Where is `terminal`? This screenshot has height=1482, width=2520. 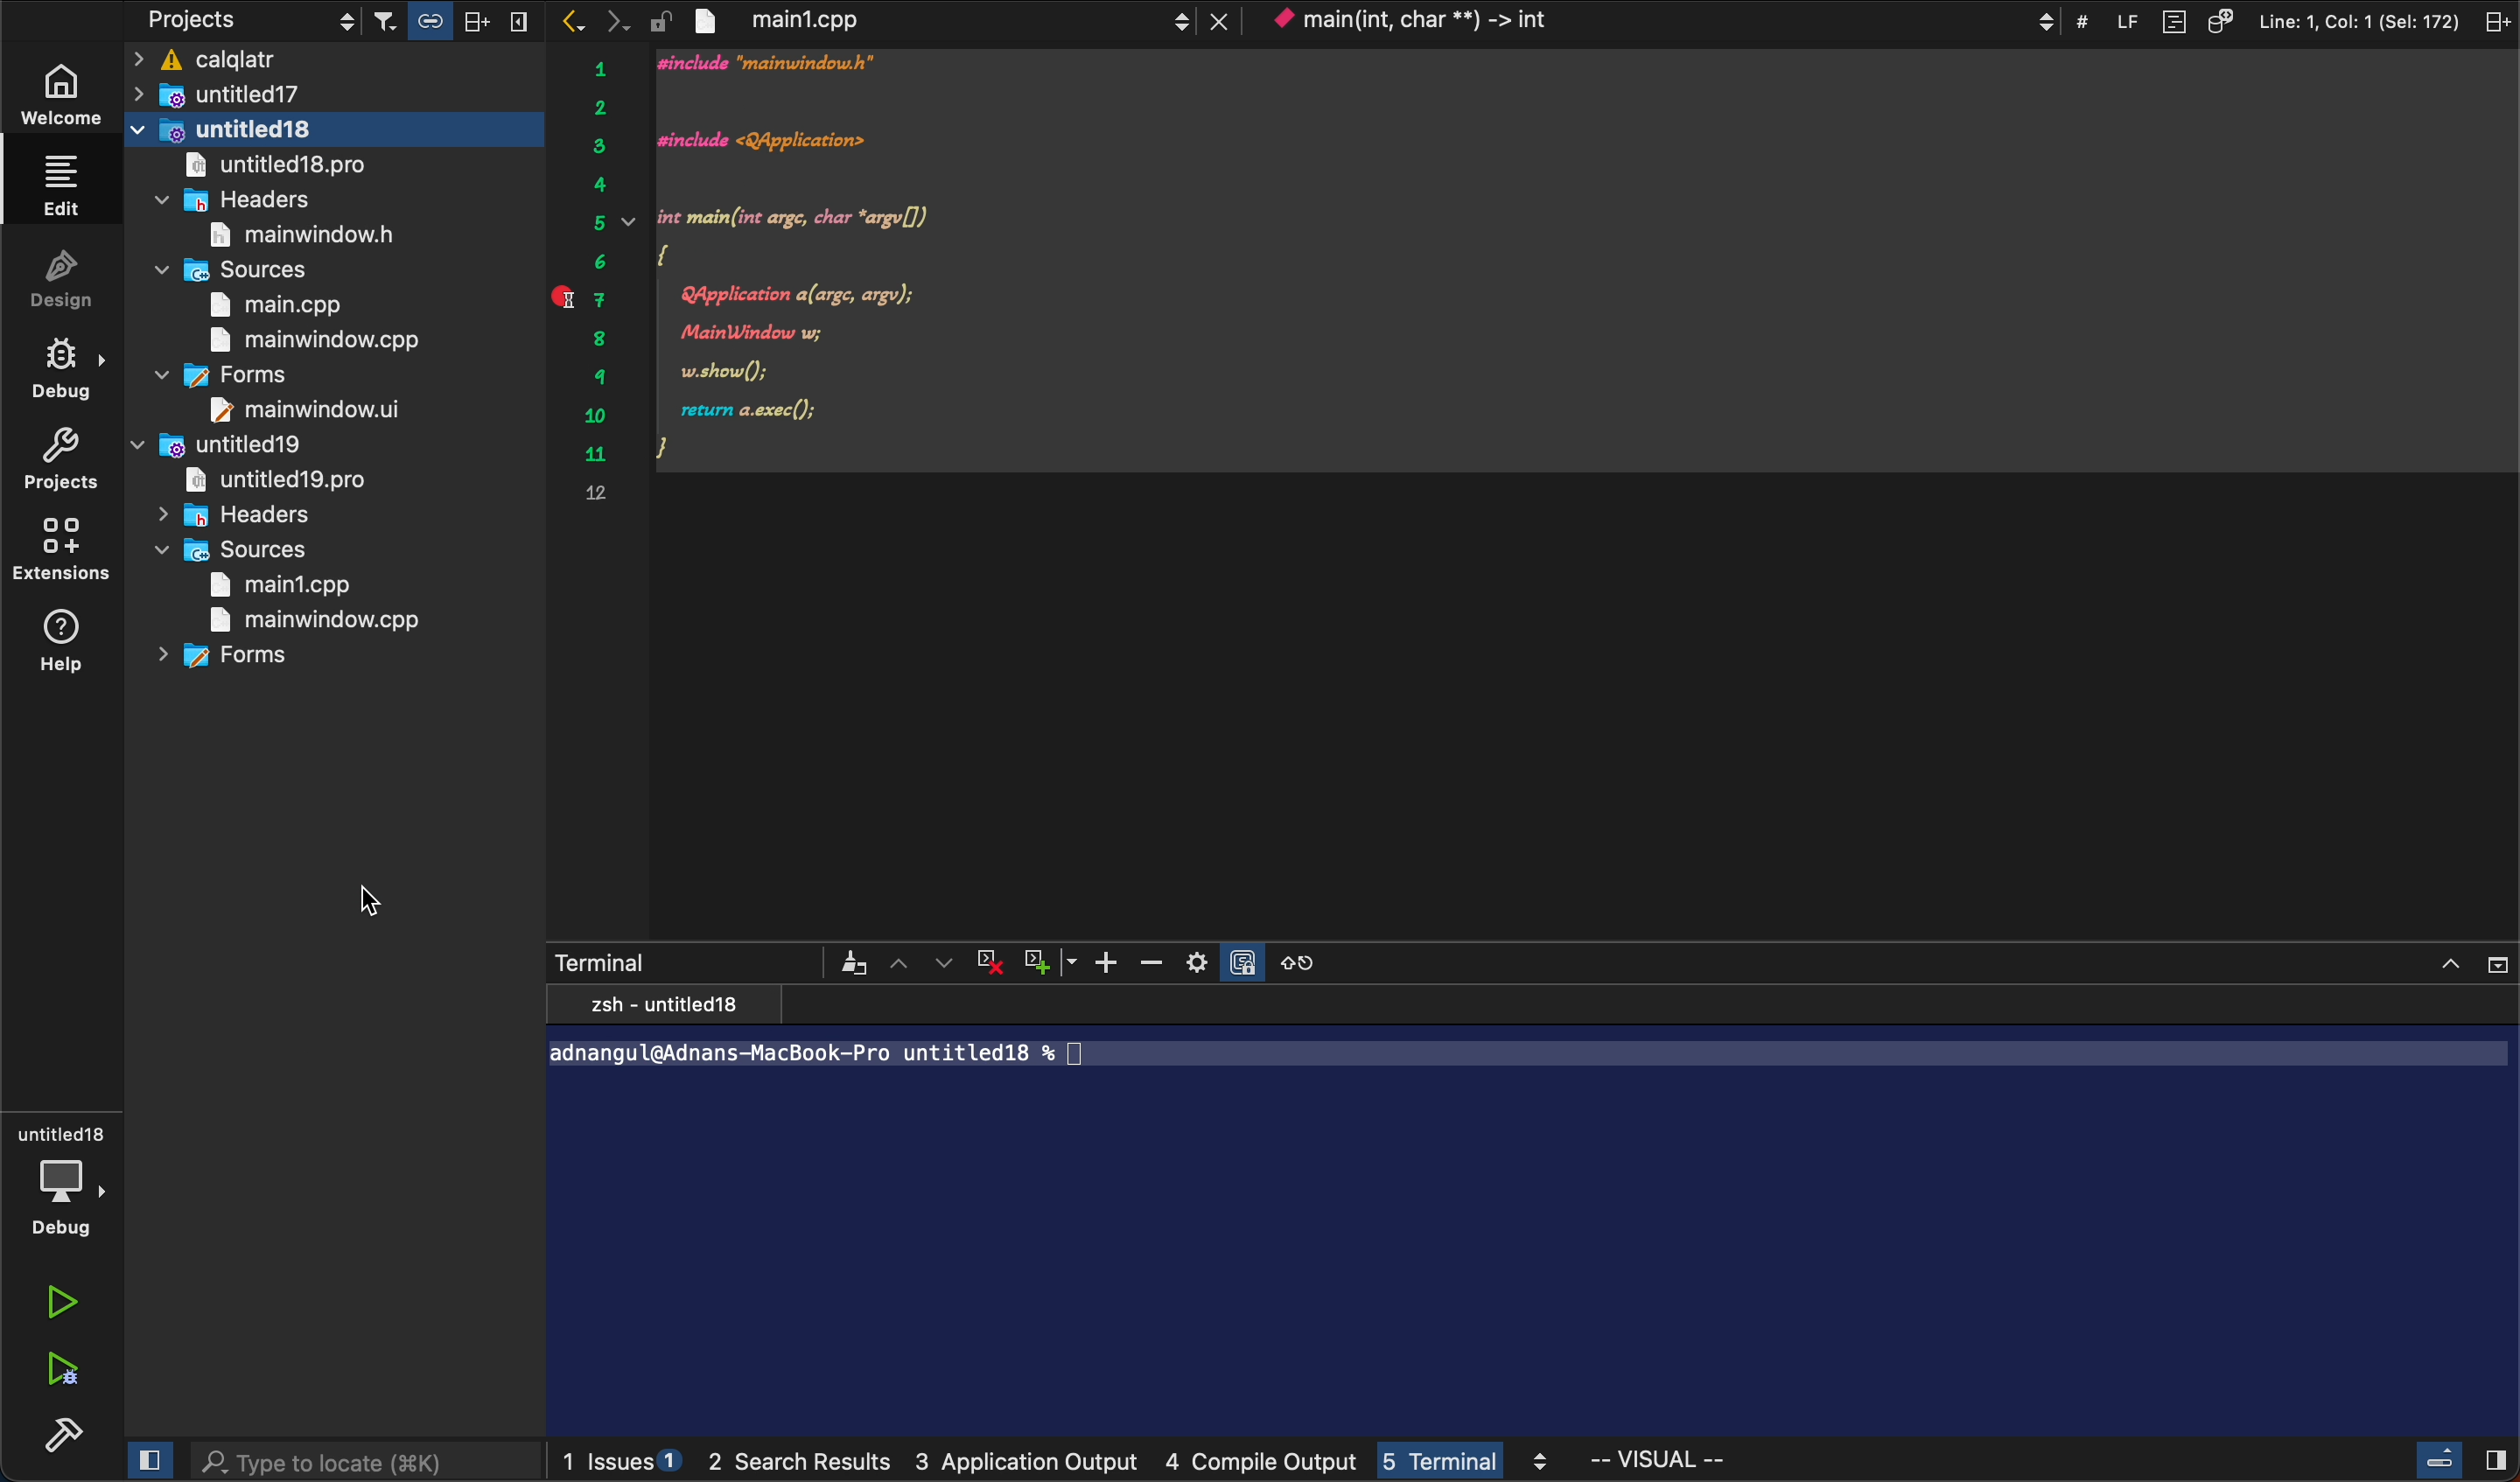 terminal is located at coordinates (1540, 1209).